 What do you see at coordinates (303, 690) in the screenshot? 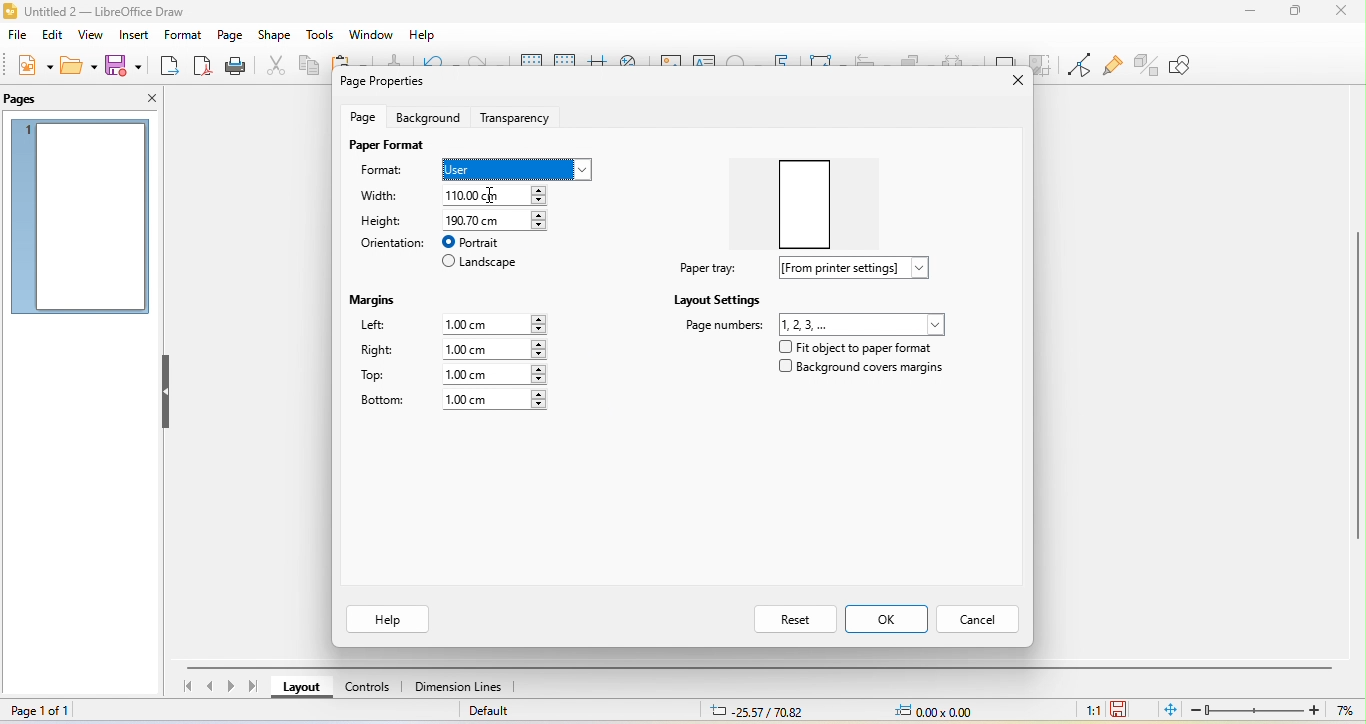
I see `layout` at bounding box center [303, 690].